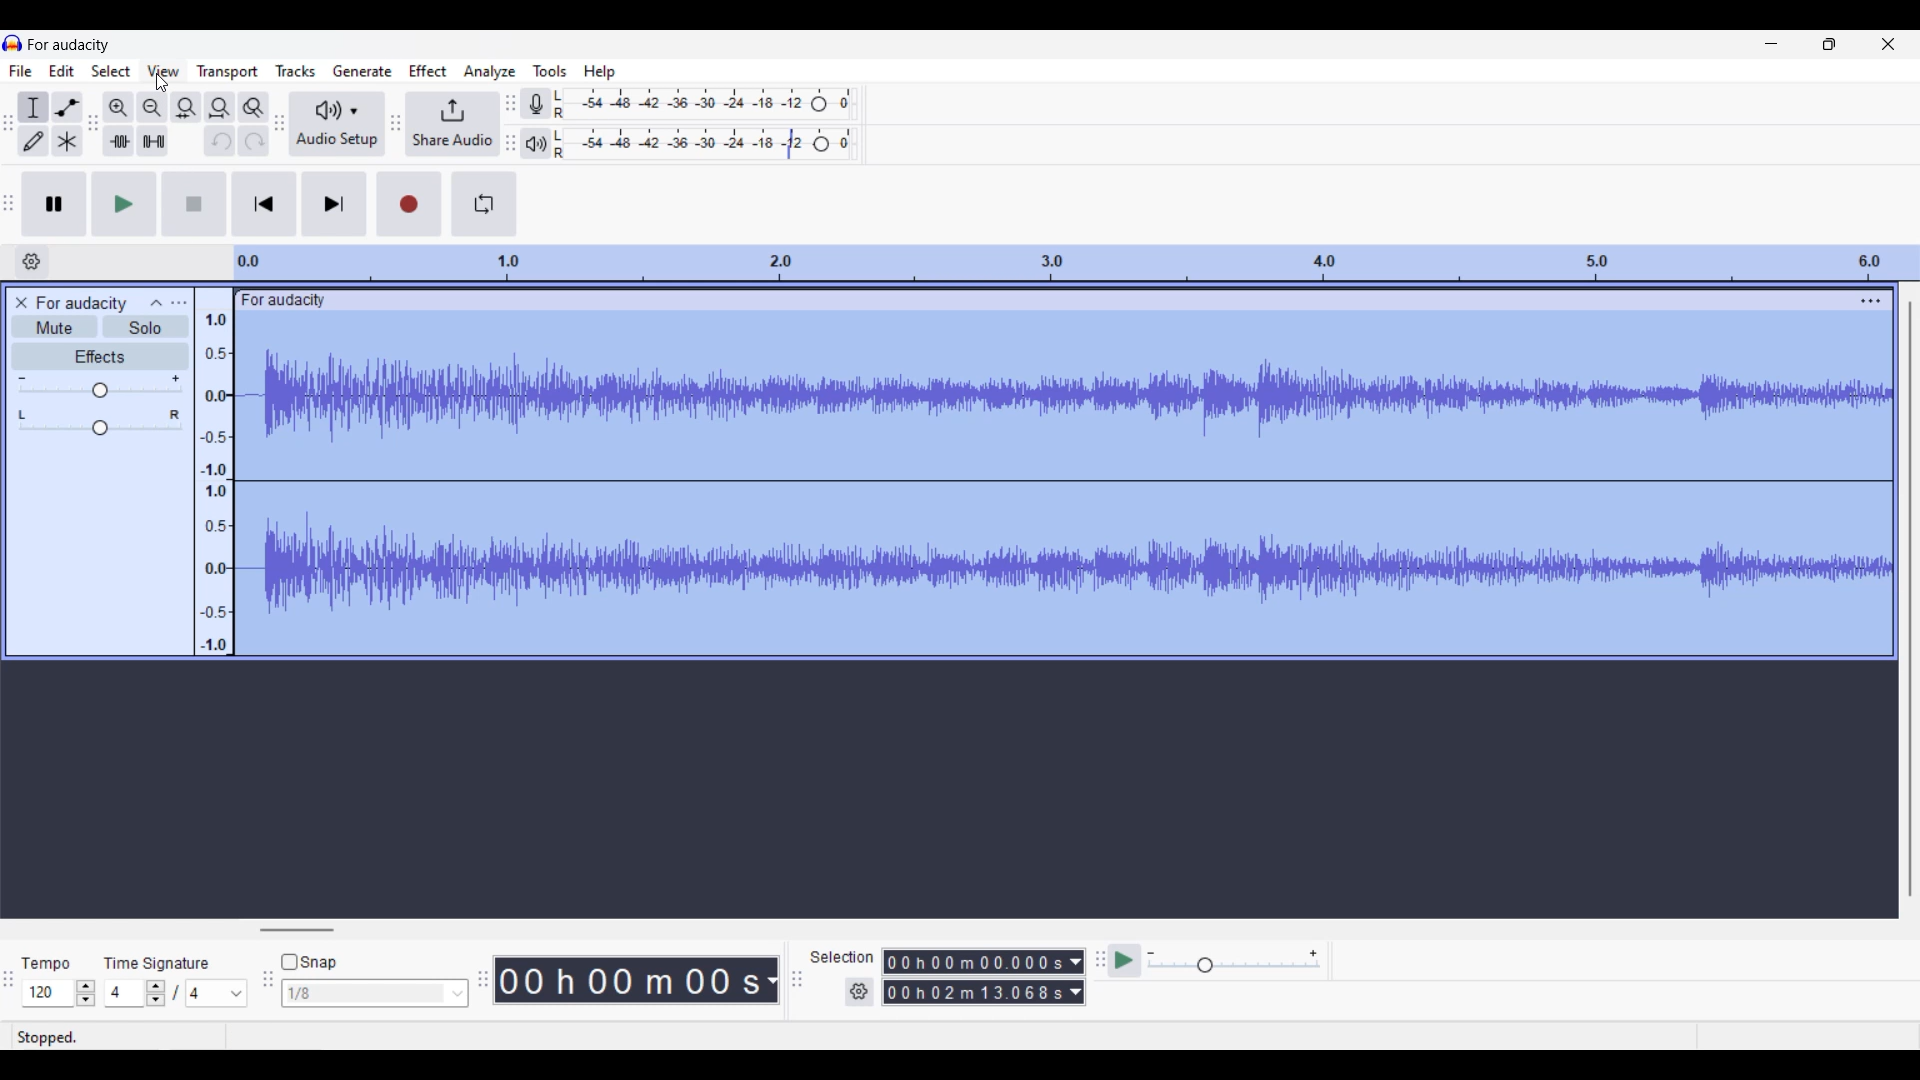 The width and height of the screenshot is (1920, 1080). I want to click on Tools menu, so click(550, 71).